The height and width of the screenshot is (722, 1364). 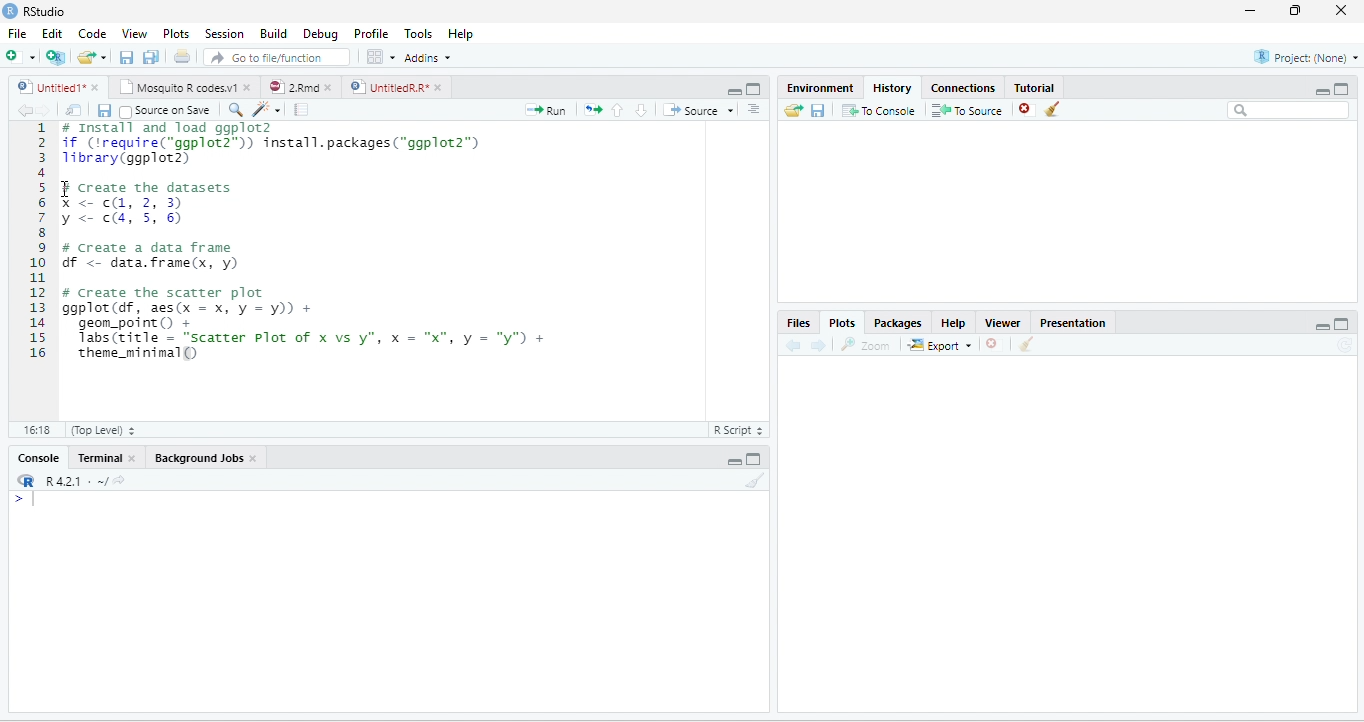 I want to click on Help, so click(x=462, y=33).